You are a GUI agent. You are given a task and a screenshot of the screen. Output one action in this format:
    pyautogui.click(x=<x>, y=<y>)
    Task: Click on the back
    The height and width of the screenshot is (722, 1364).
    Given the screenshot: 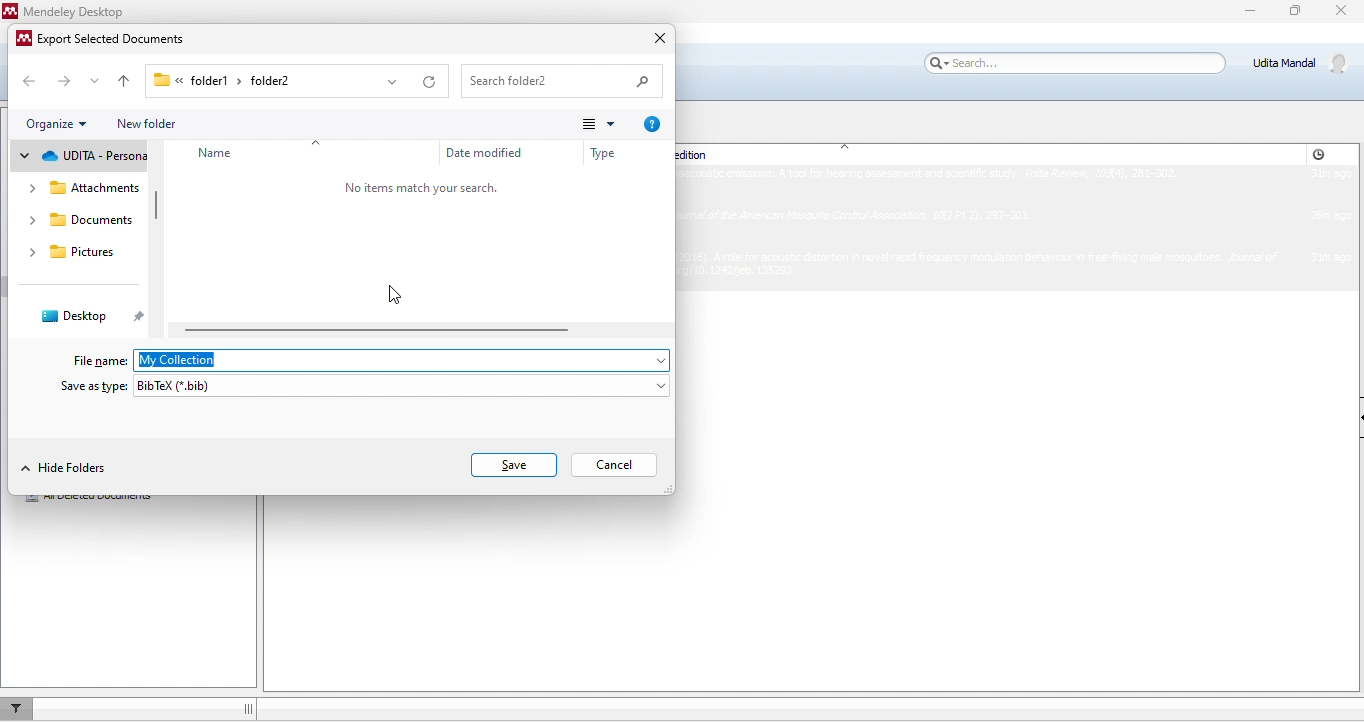 What is the action you would take?
    pyautogui.click(x=32, y=81)
    